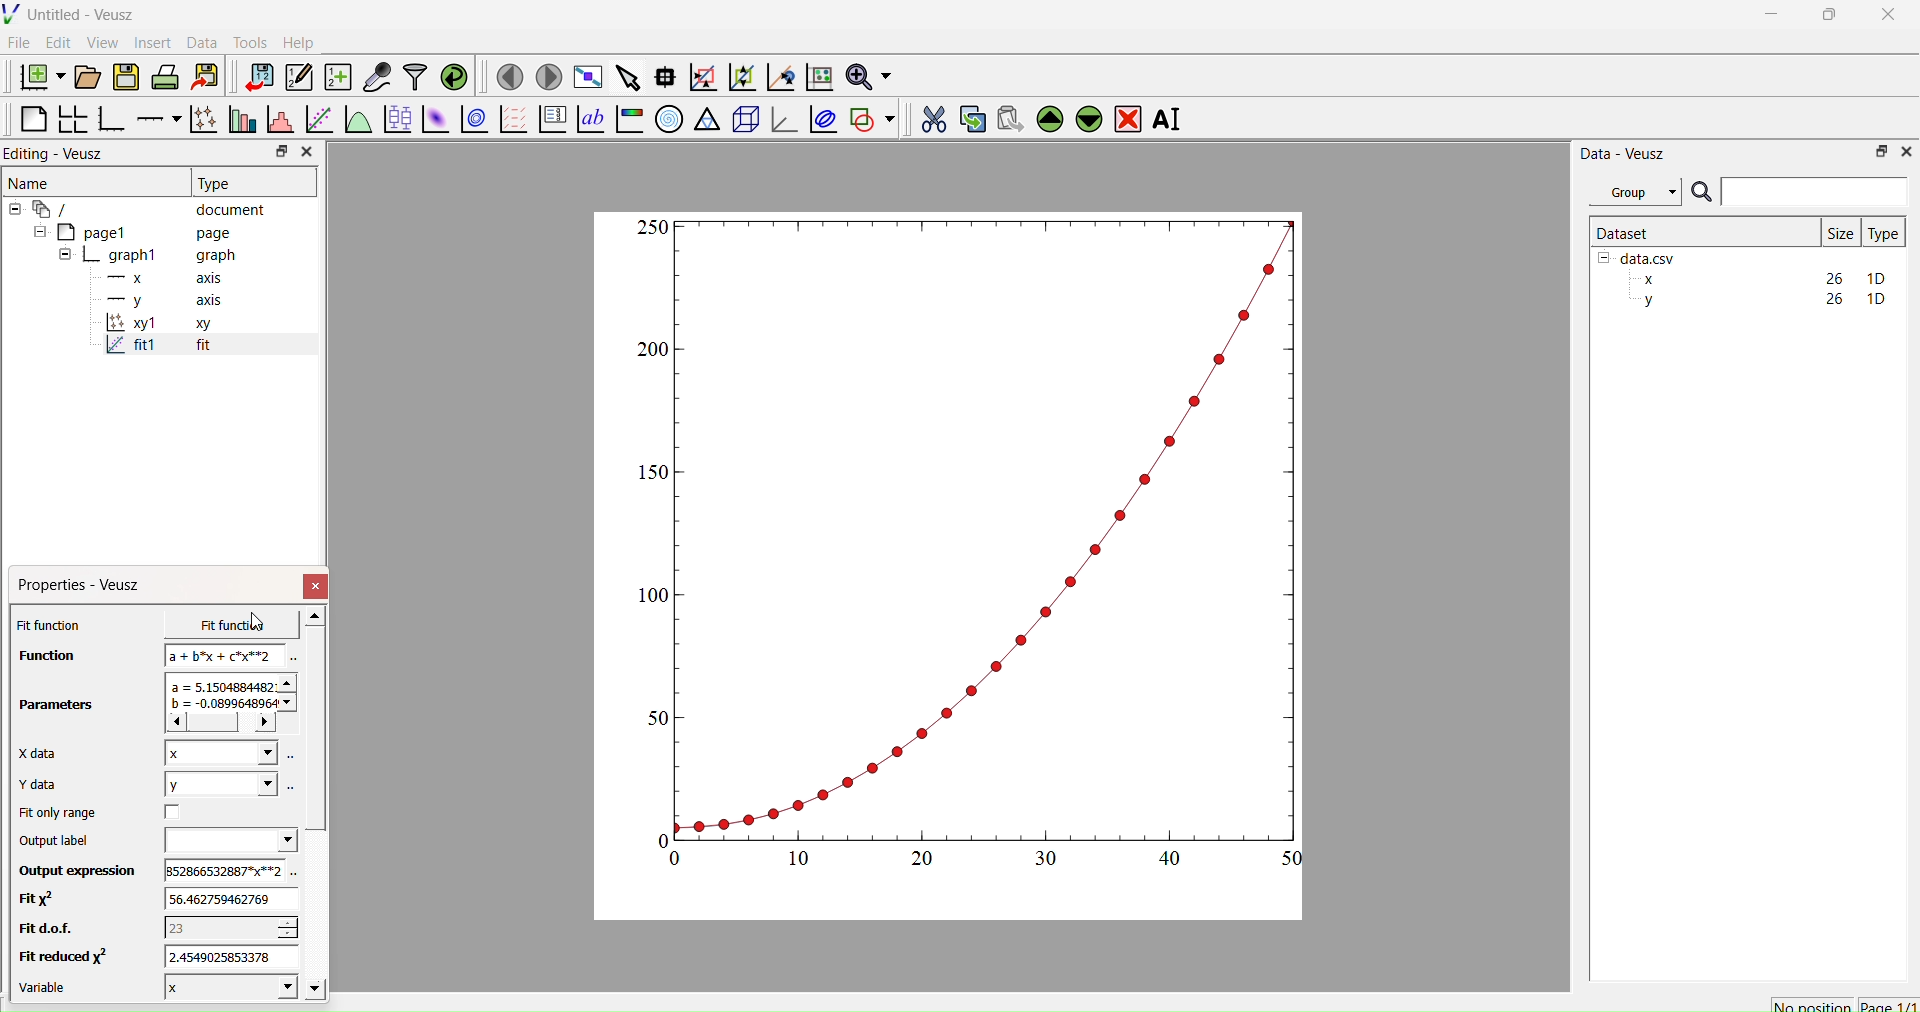 The width and height of the screenshot is (1920, 1012). I want to click on Copy, so click(967, 117).